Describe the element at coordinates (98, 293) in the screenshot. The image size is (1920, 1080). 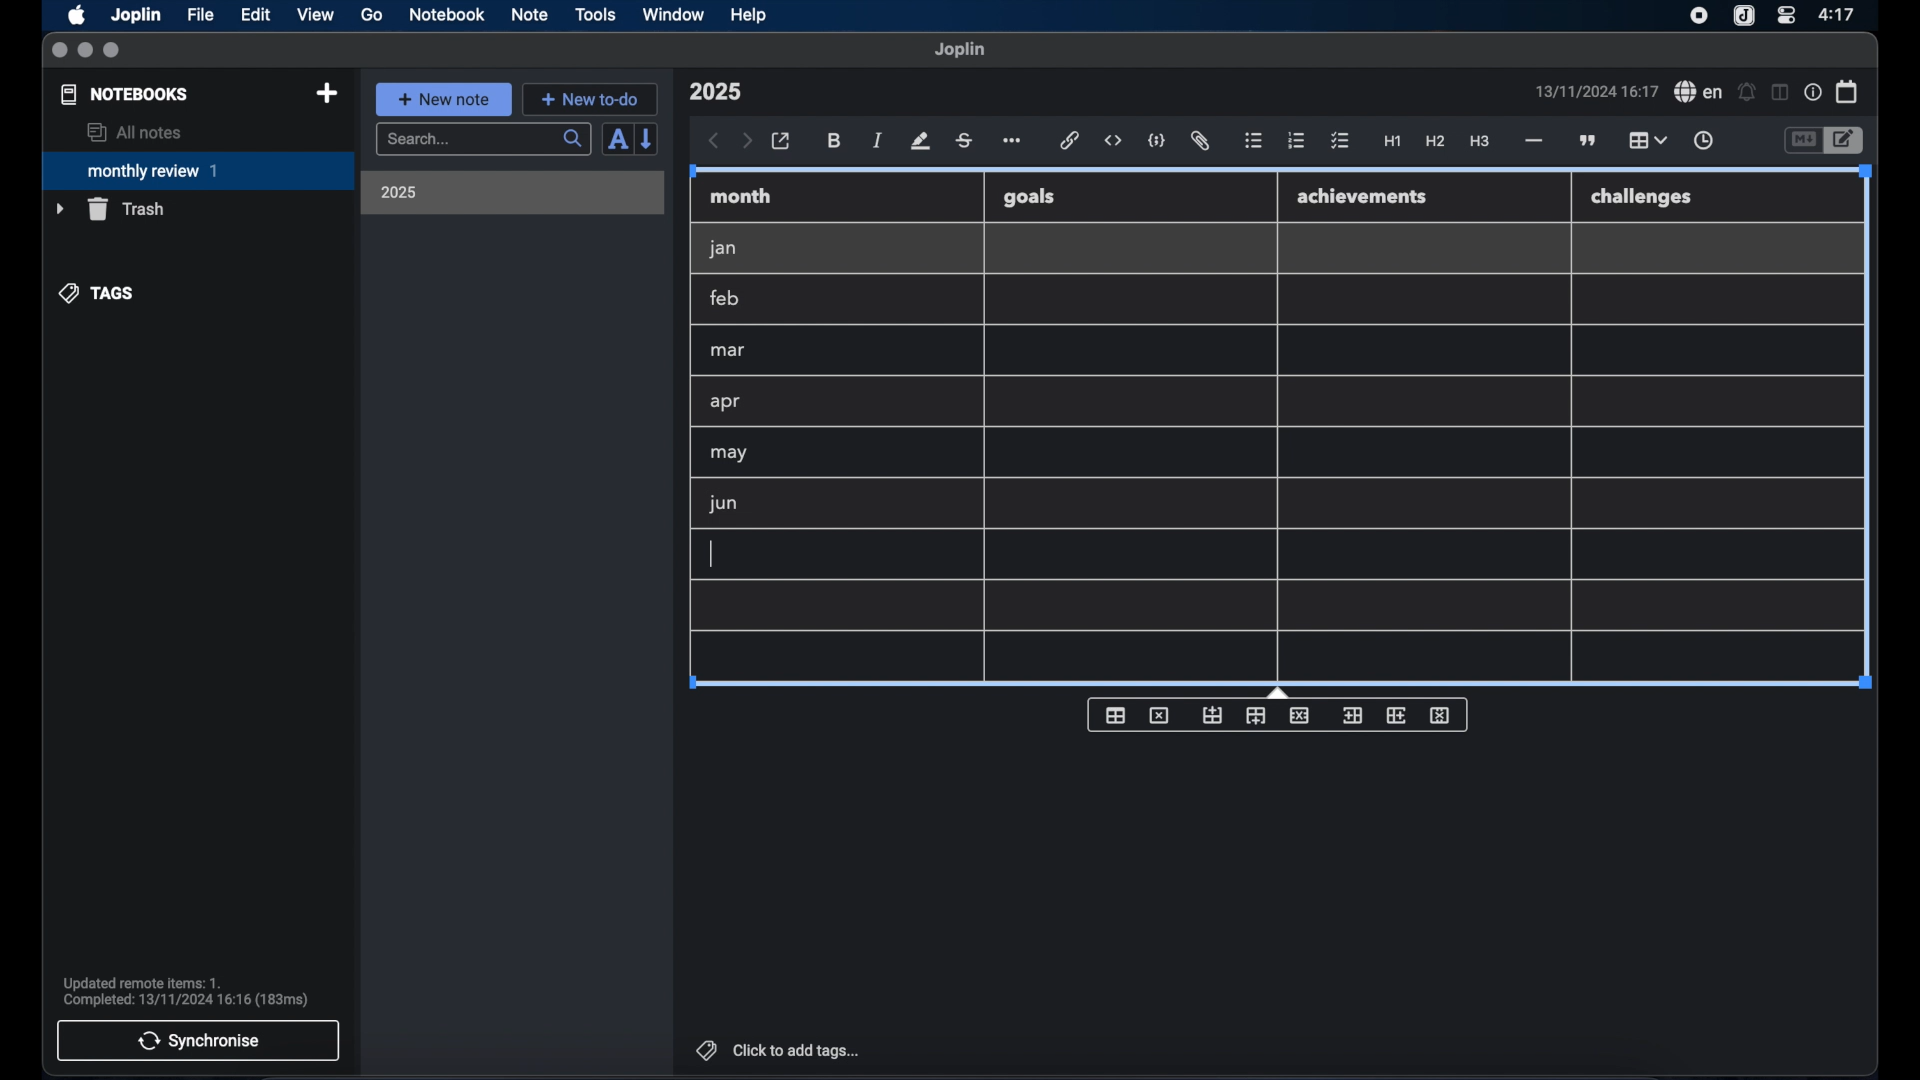
I see `tags` at that location.